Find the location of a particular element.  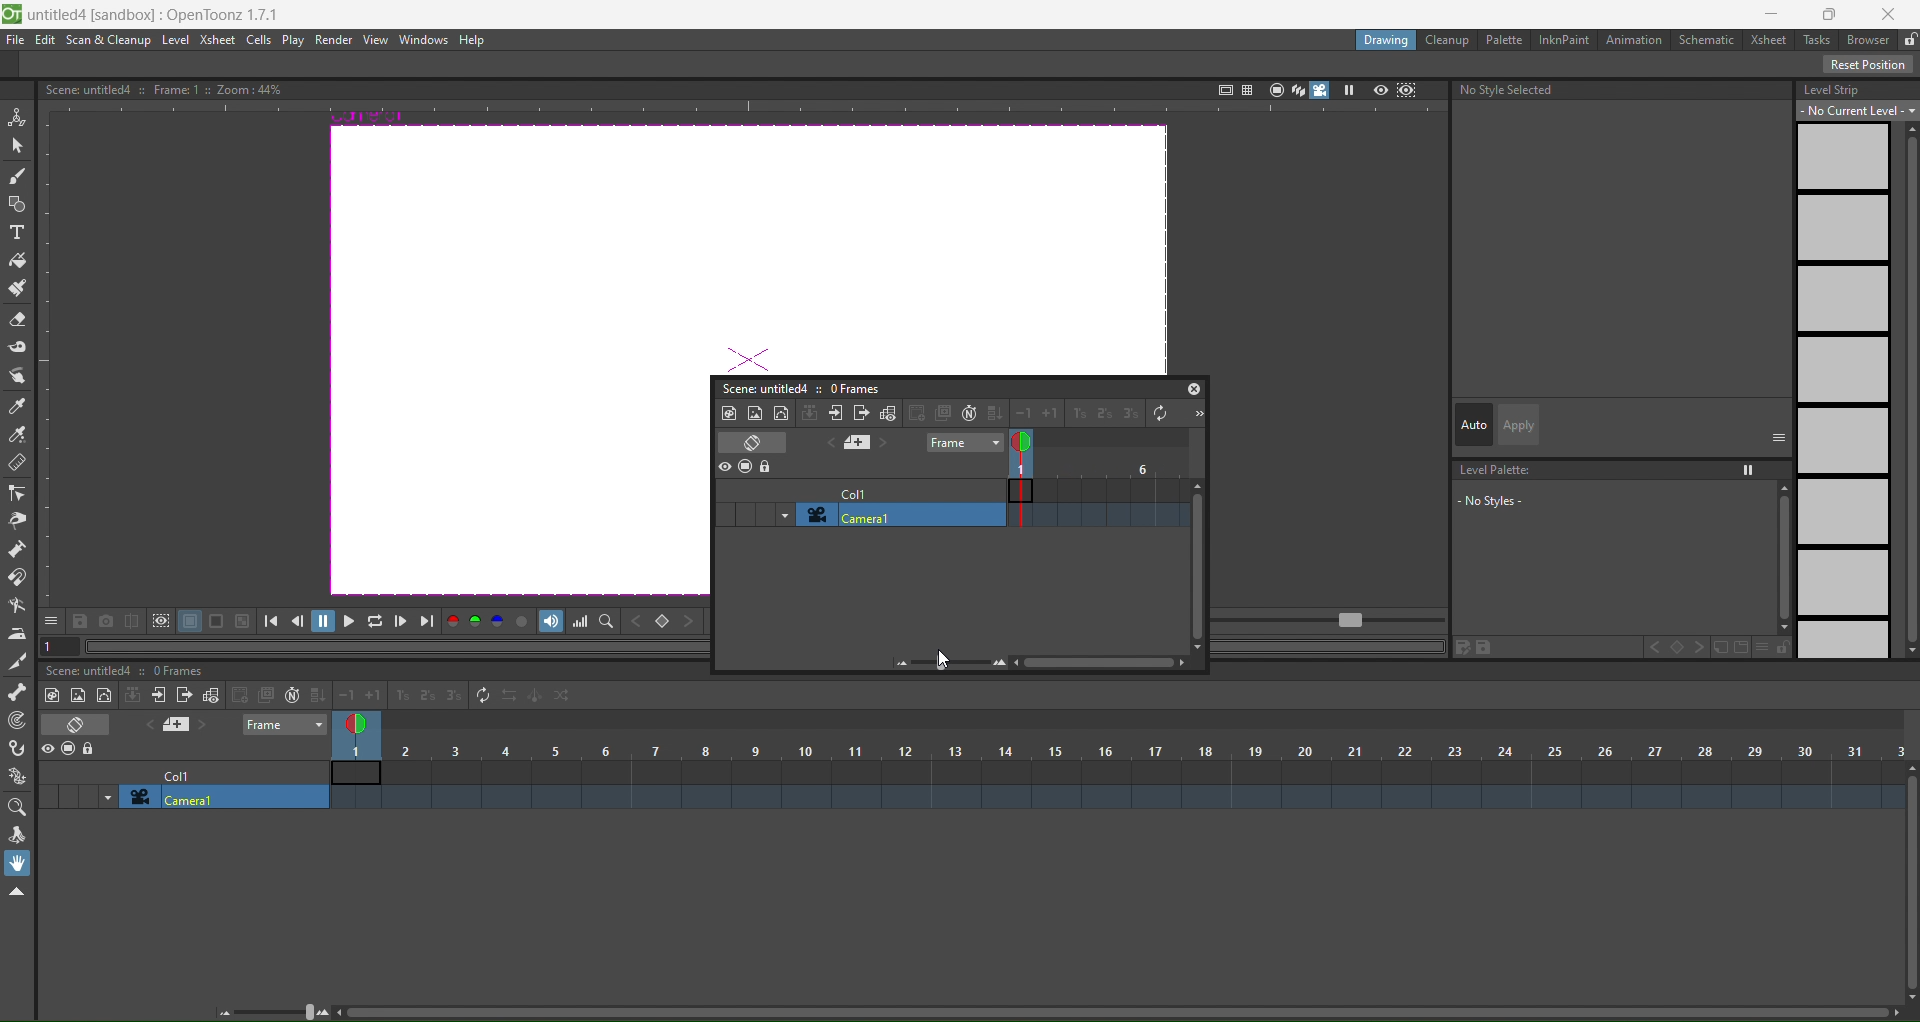

cleanup is located at coordinates (1448, 40).